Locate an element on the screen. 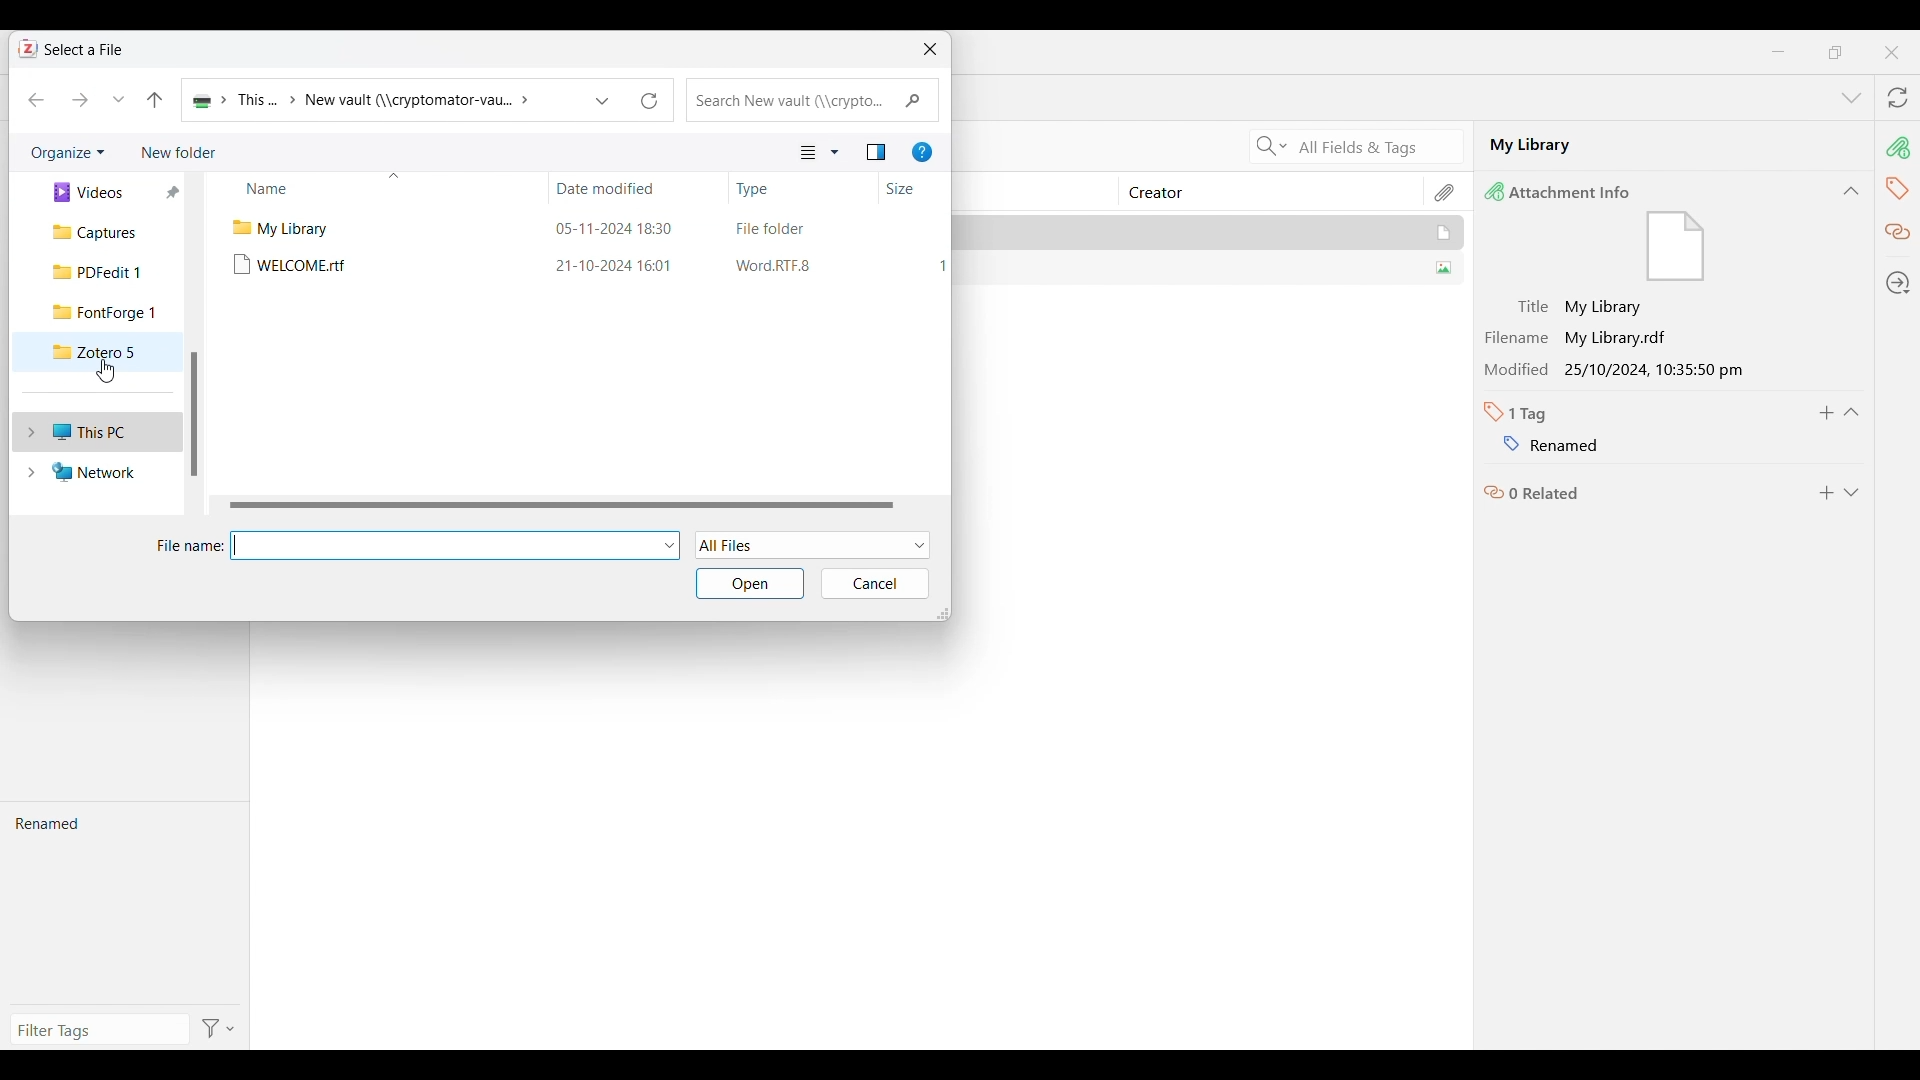  All Fields & Tags is located at coordinates (1379, 147).